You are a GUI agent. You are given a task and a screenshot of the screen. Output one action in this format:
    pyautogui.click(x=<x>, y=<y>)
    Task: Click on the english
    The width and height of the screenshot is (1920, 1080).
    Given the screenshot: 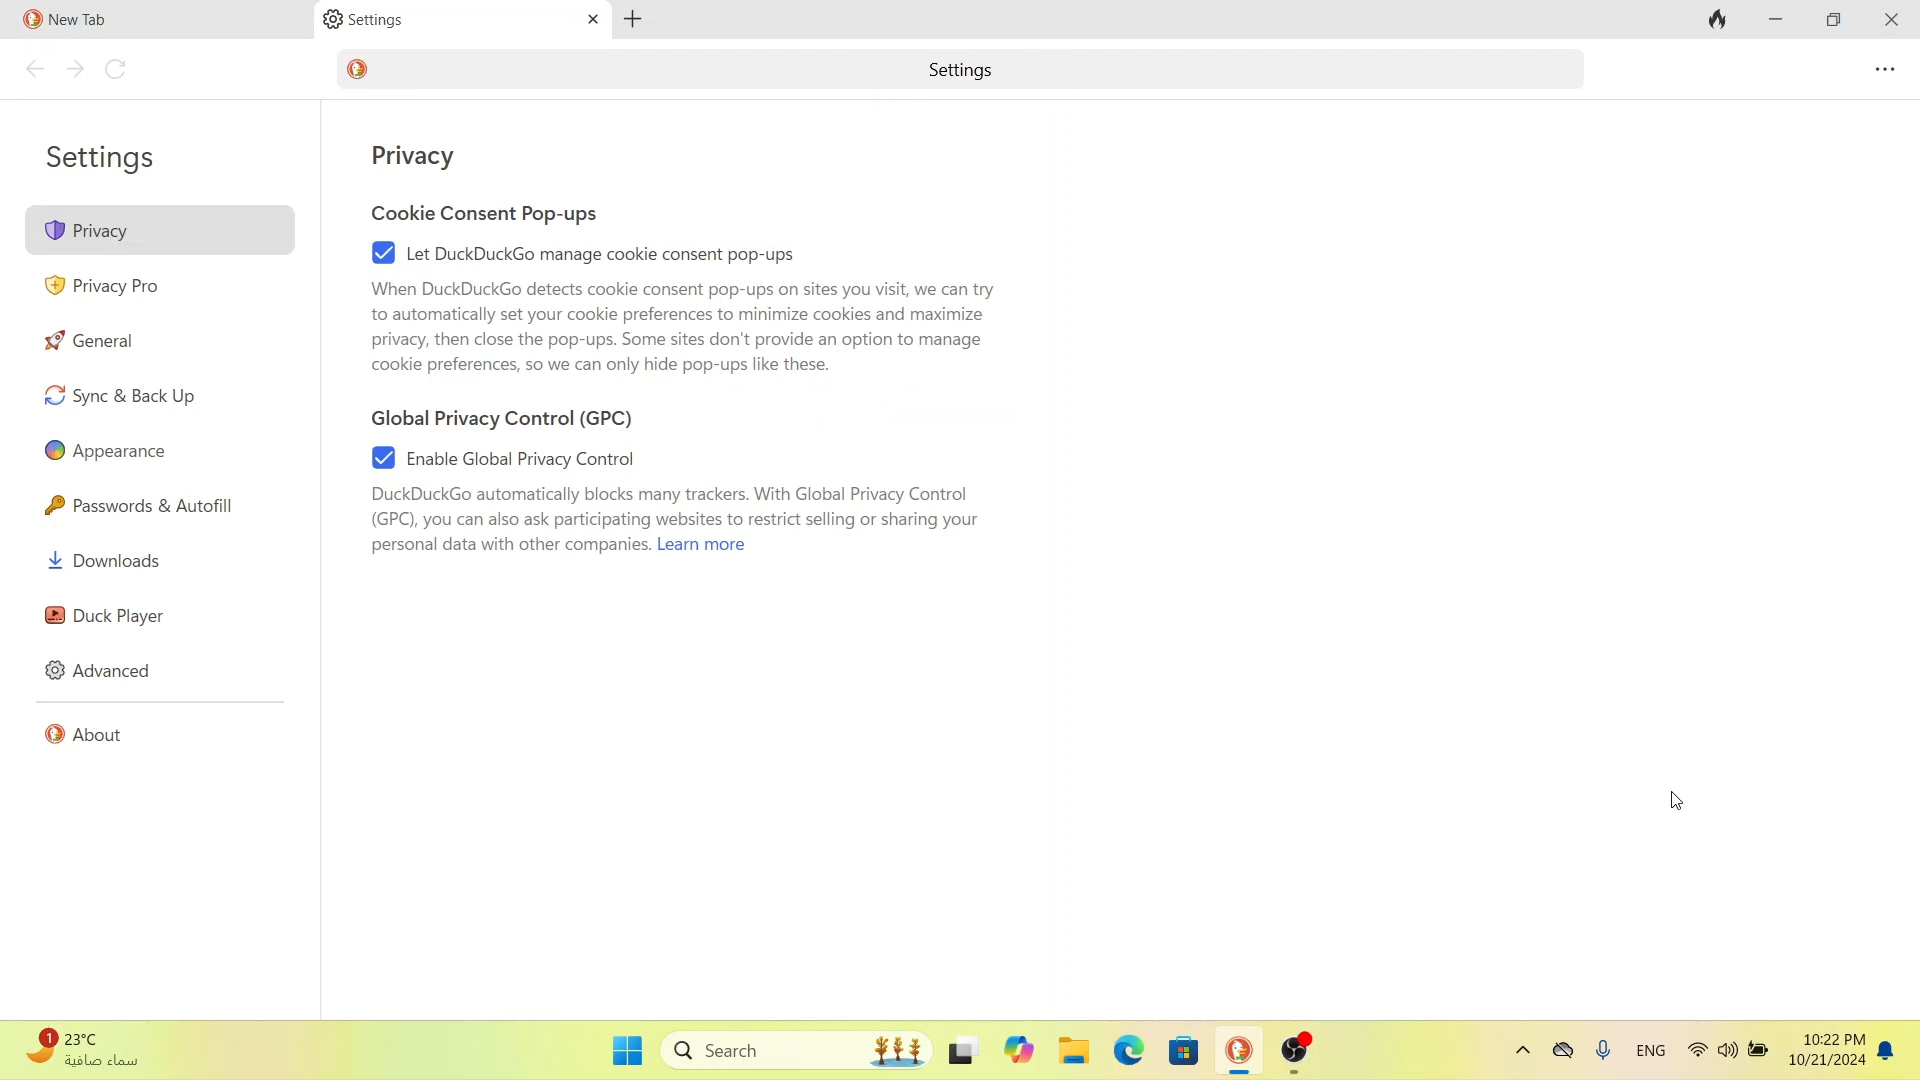 What is the action you would take?
    pyautogui.click(x=1655, y=1059)
    